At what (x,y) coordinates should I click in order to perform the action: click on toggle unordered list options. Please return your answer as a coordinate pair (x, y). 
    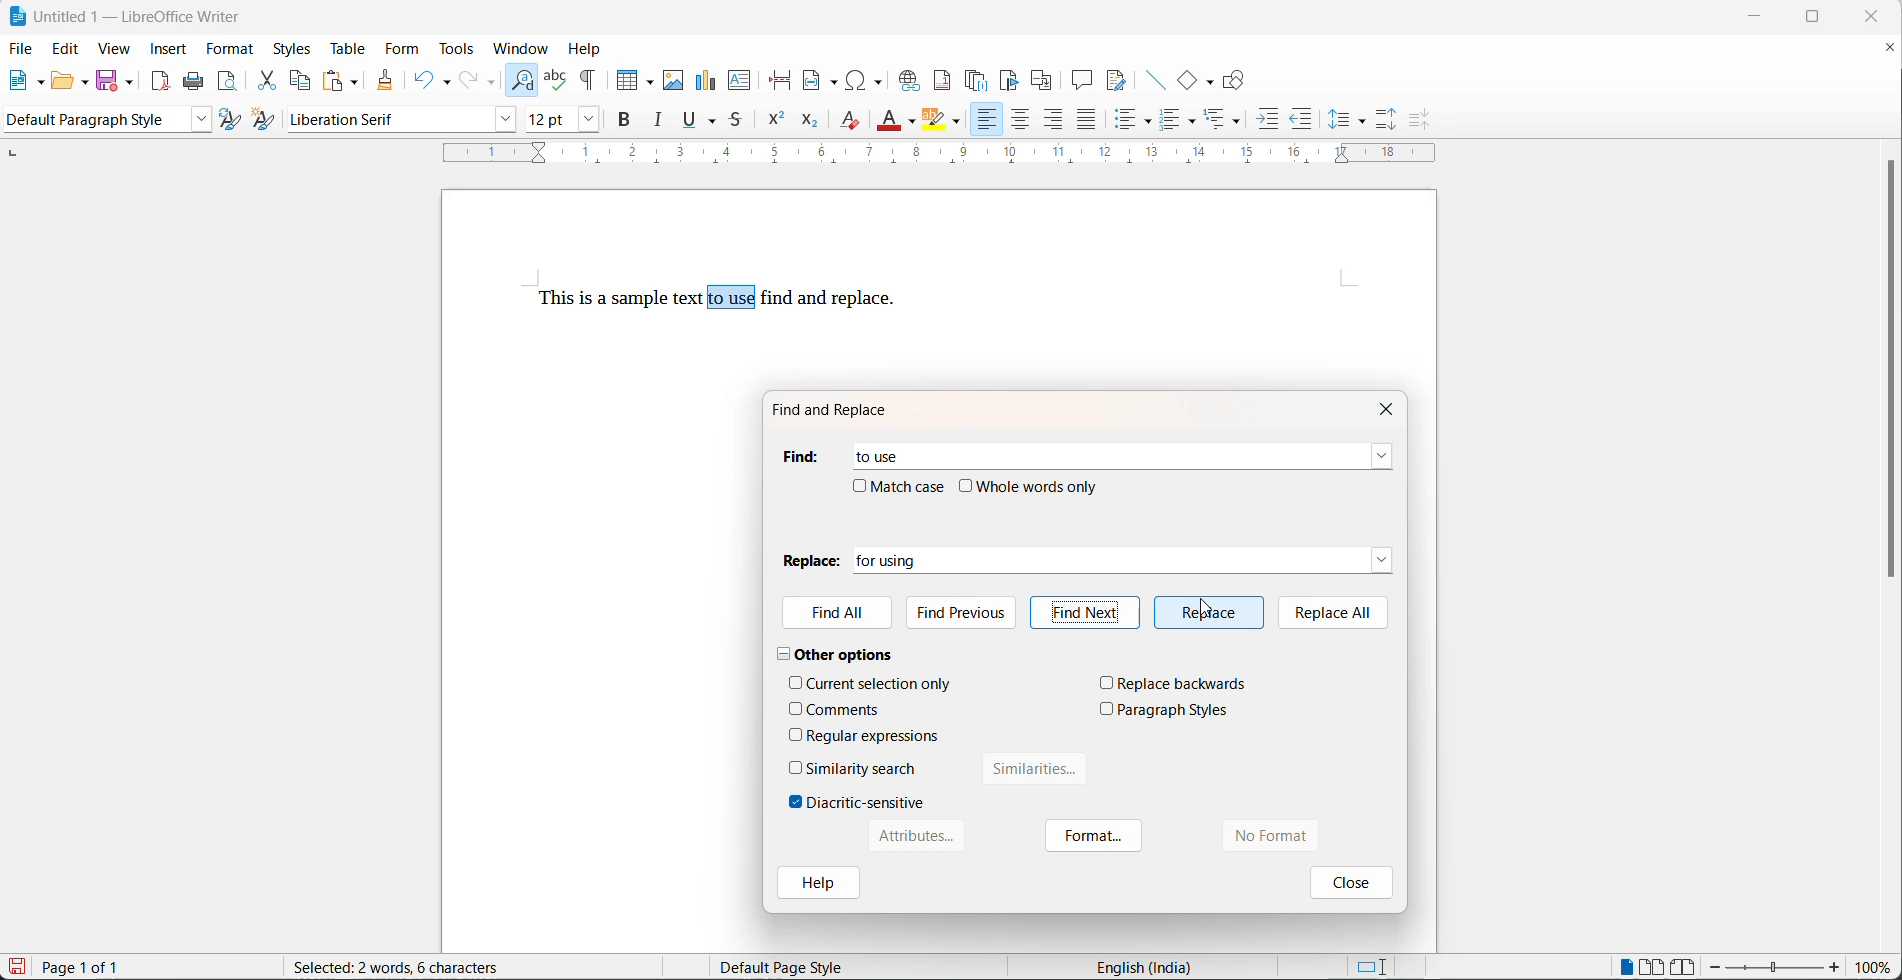
    Looking at the image, I should click on (1150, 122).